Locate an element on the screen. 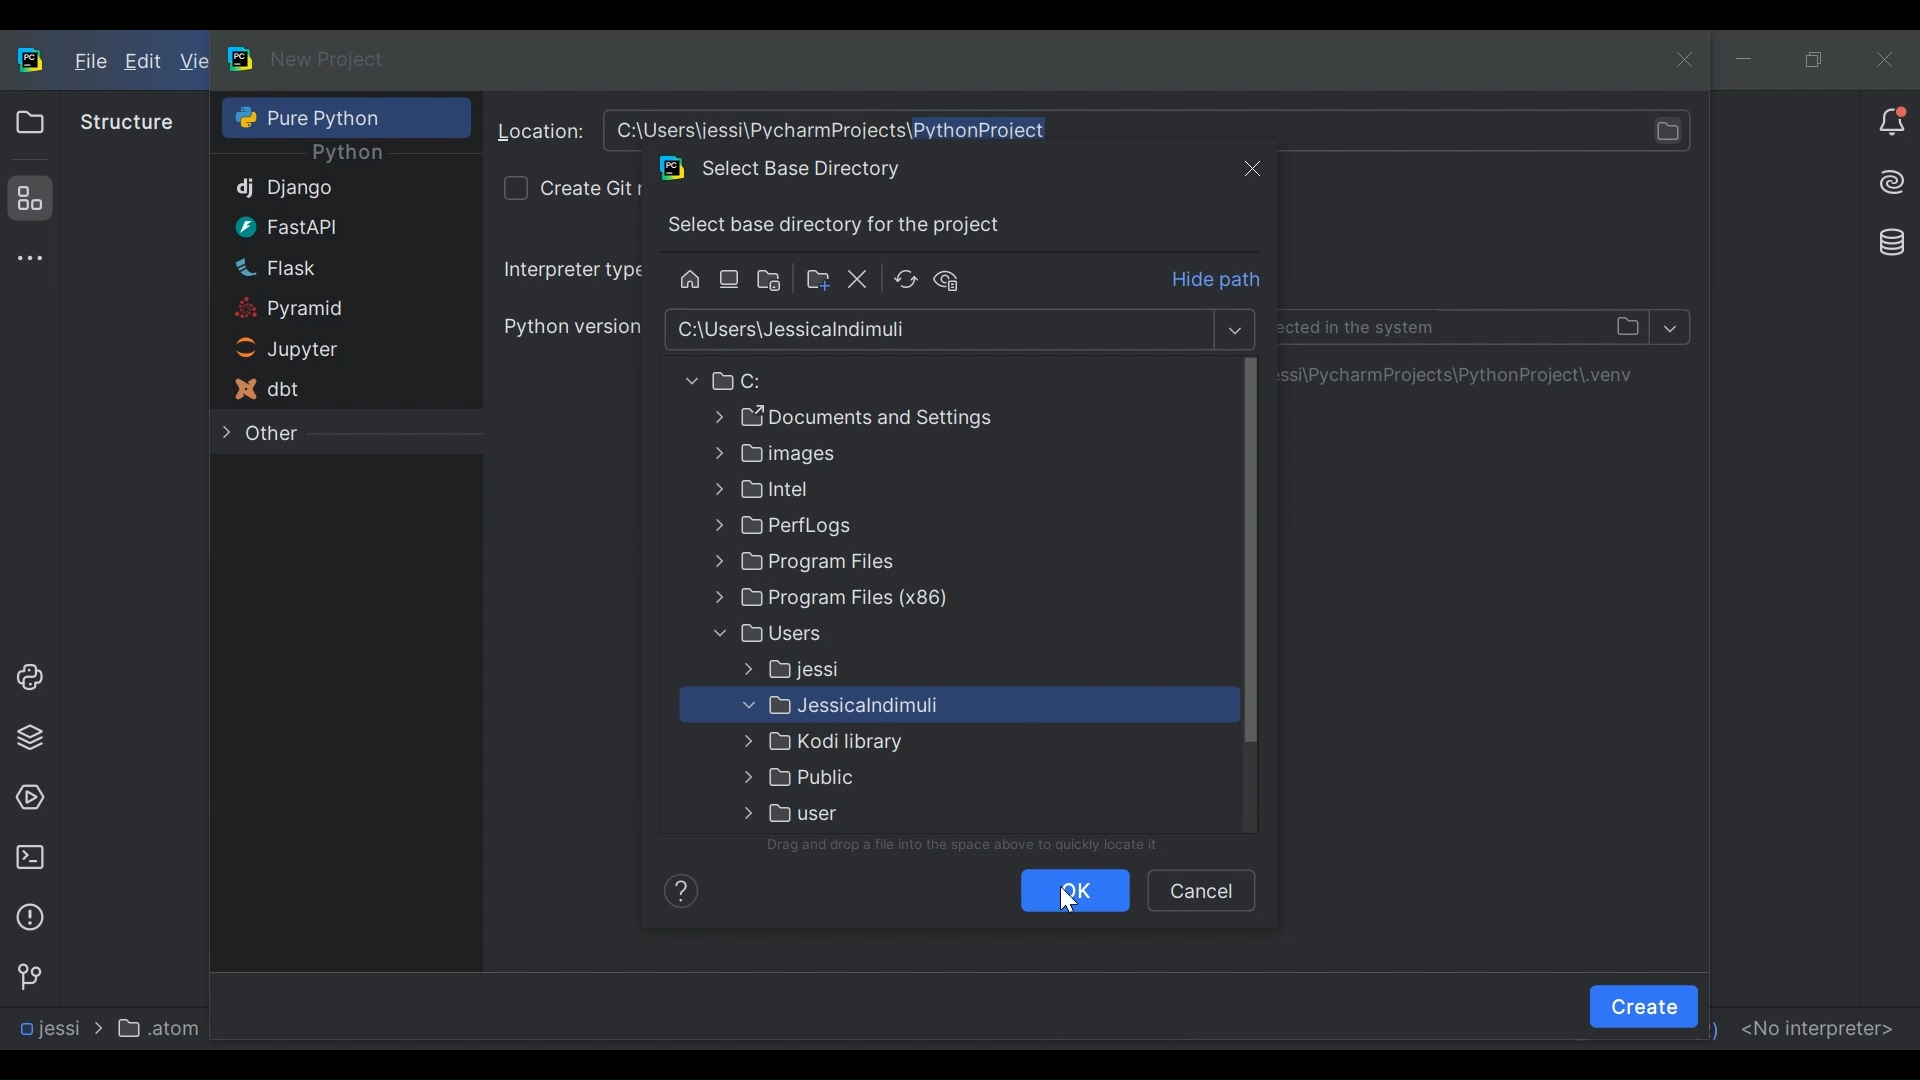 Image resolution: width=1920 pixels, height=1080 pixels. Version Control is located at coordinates (28, 975).